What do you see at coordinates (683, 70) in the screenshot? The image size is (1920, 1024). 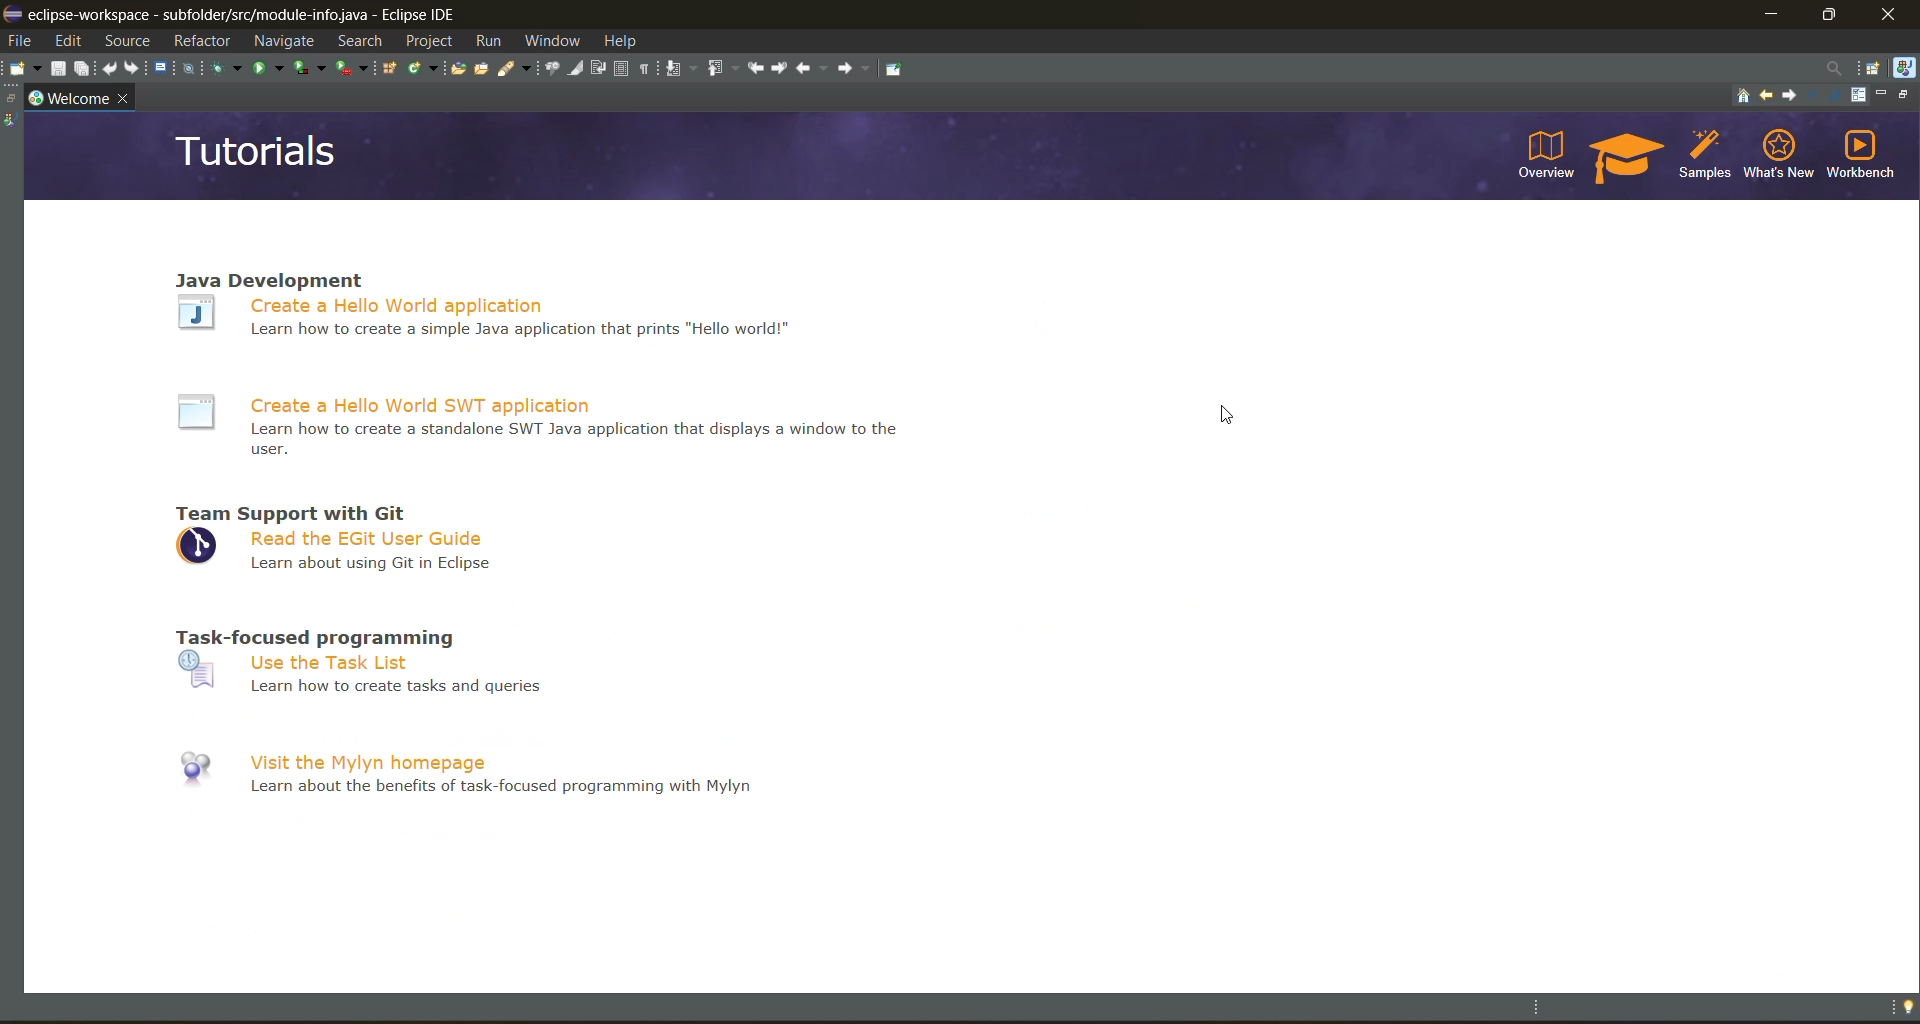 I see `next annotation` at bounding box center [683, 70].